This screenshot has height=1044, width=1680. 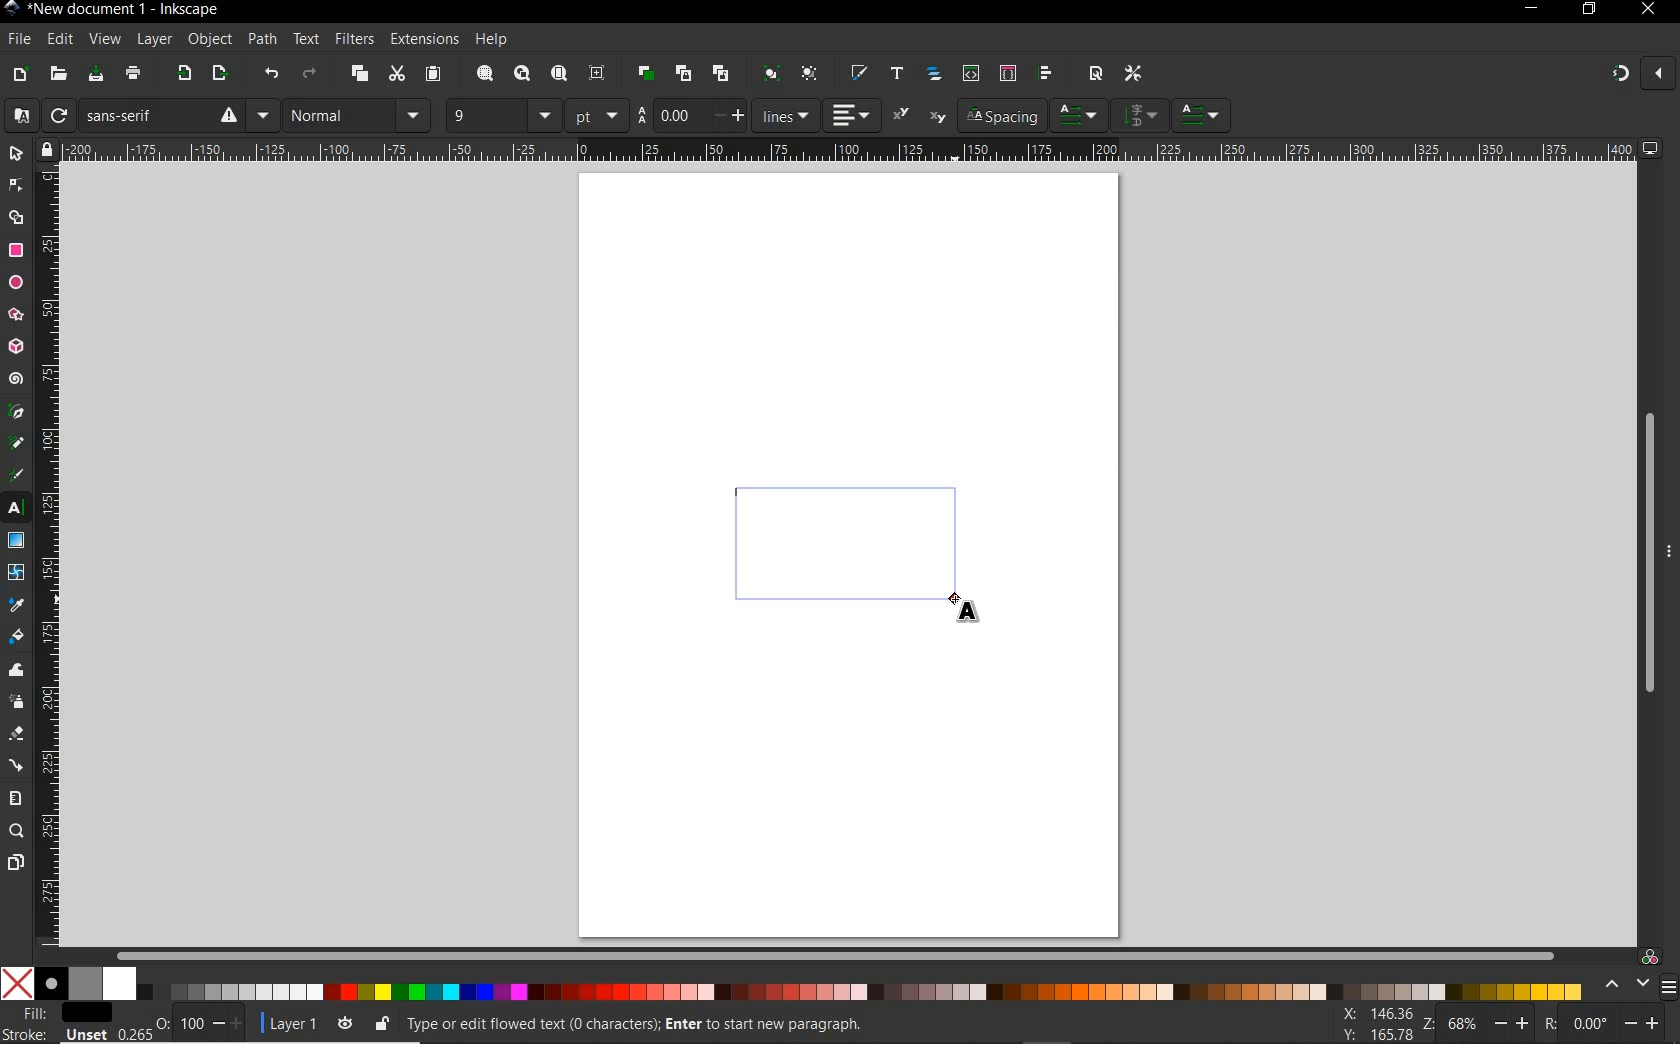 What do you see at coordinates (16, 316) in the screenshot?
I see `star tool` at bounding box center [16, 316].